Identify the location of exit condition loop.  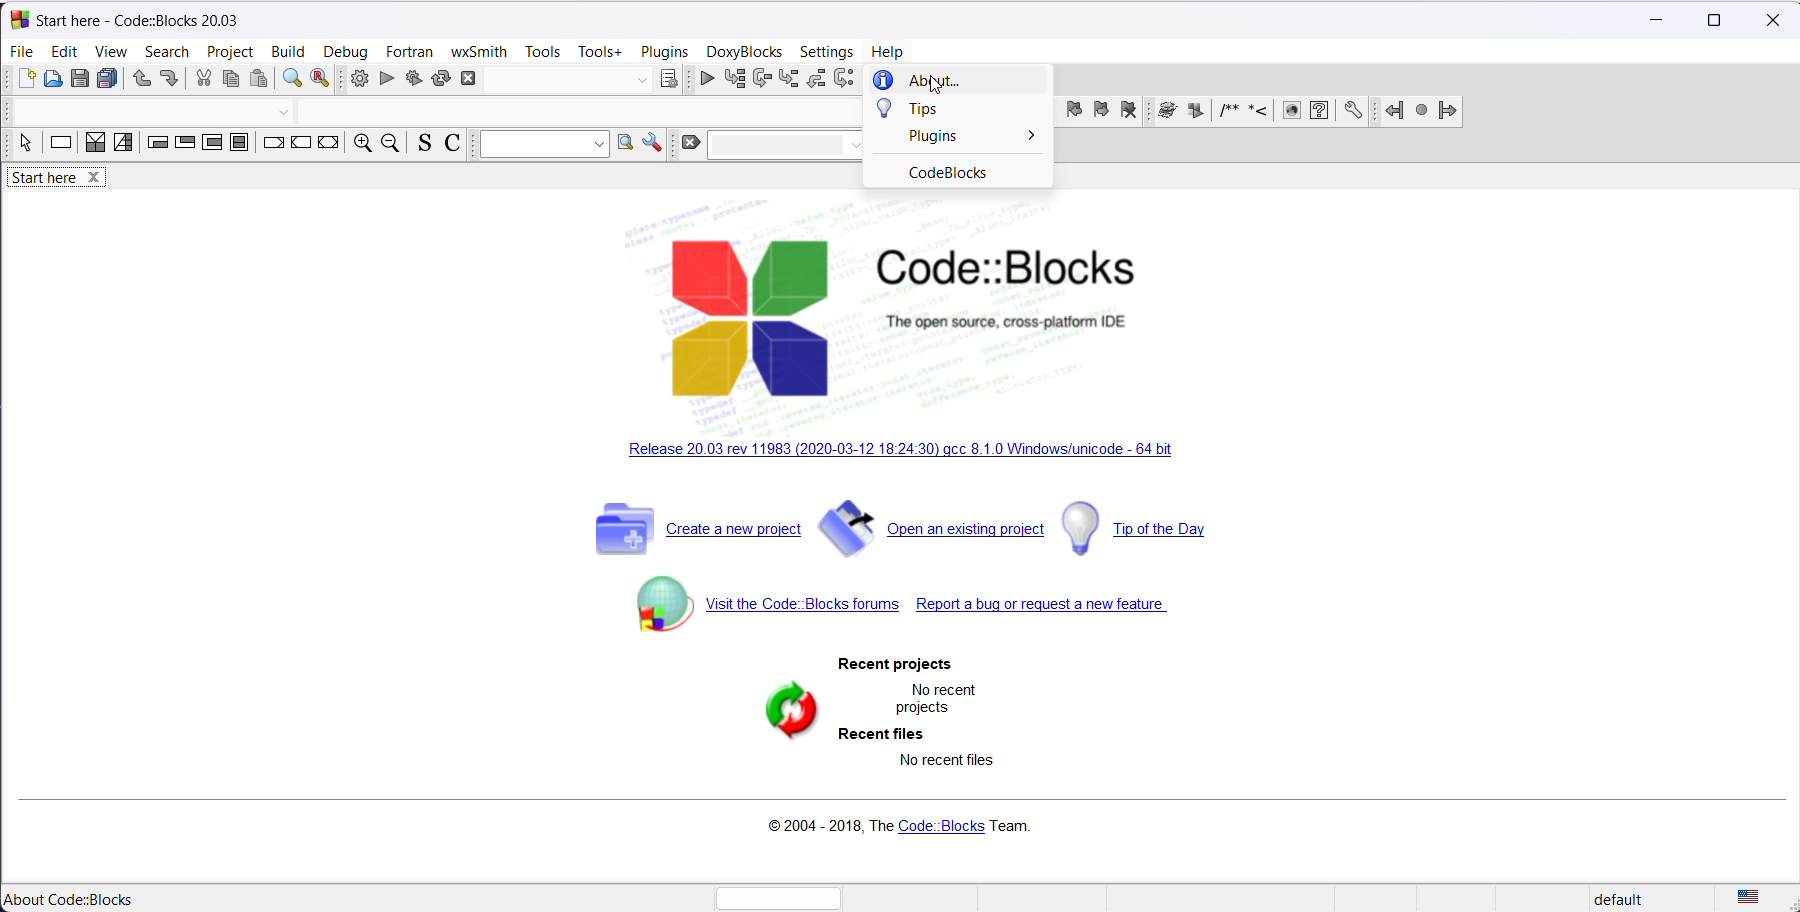
(185, 146).